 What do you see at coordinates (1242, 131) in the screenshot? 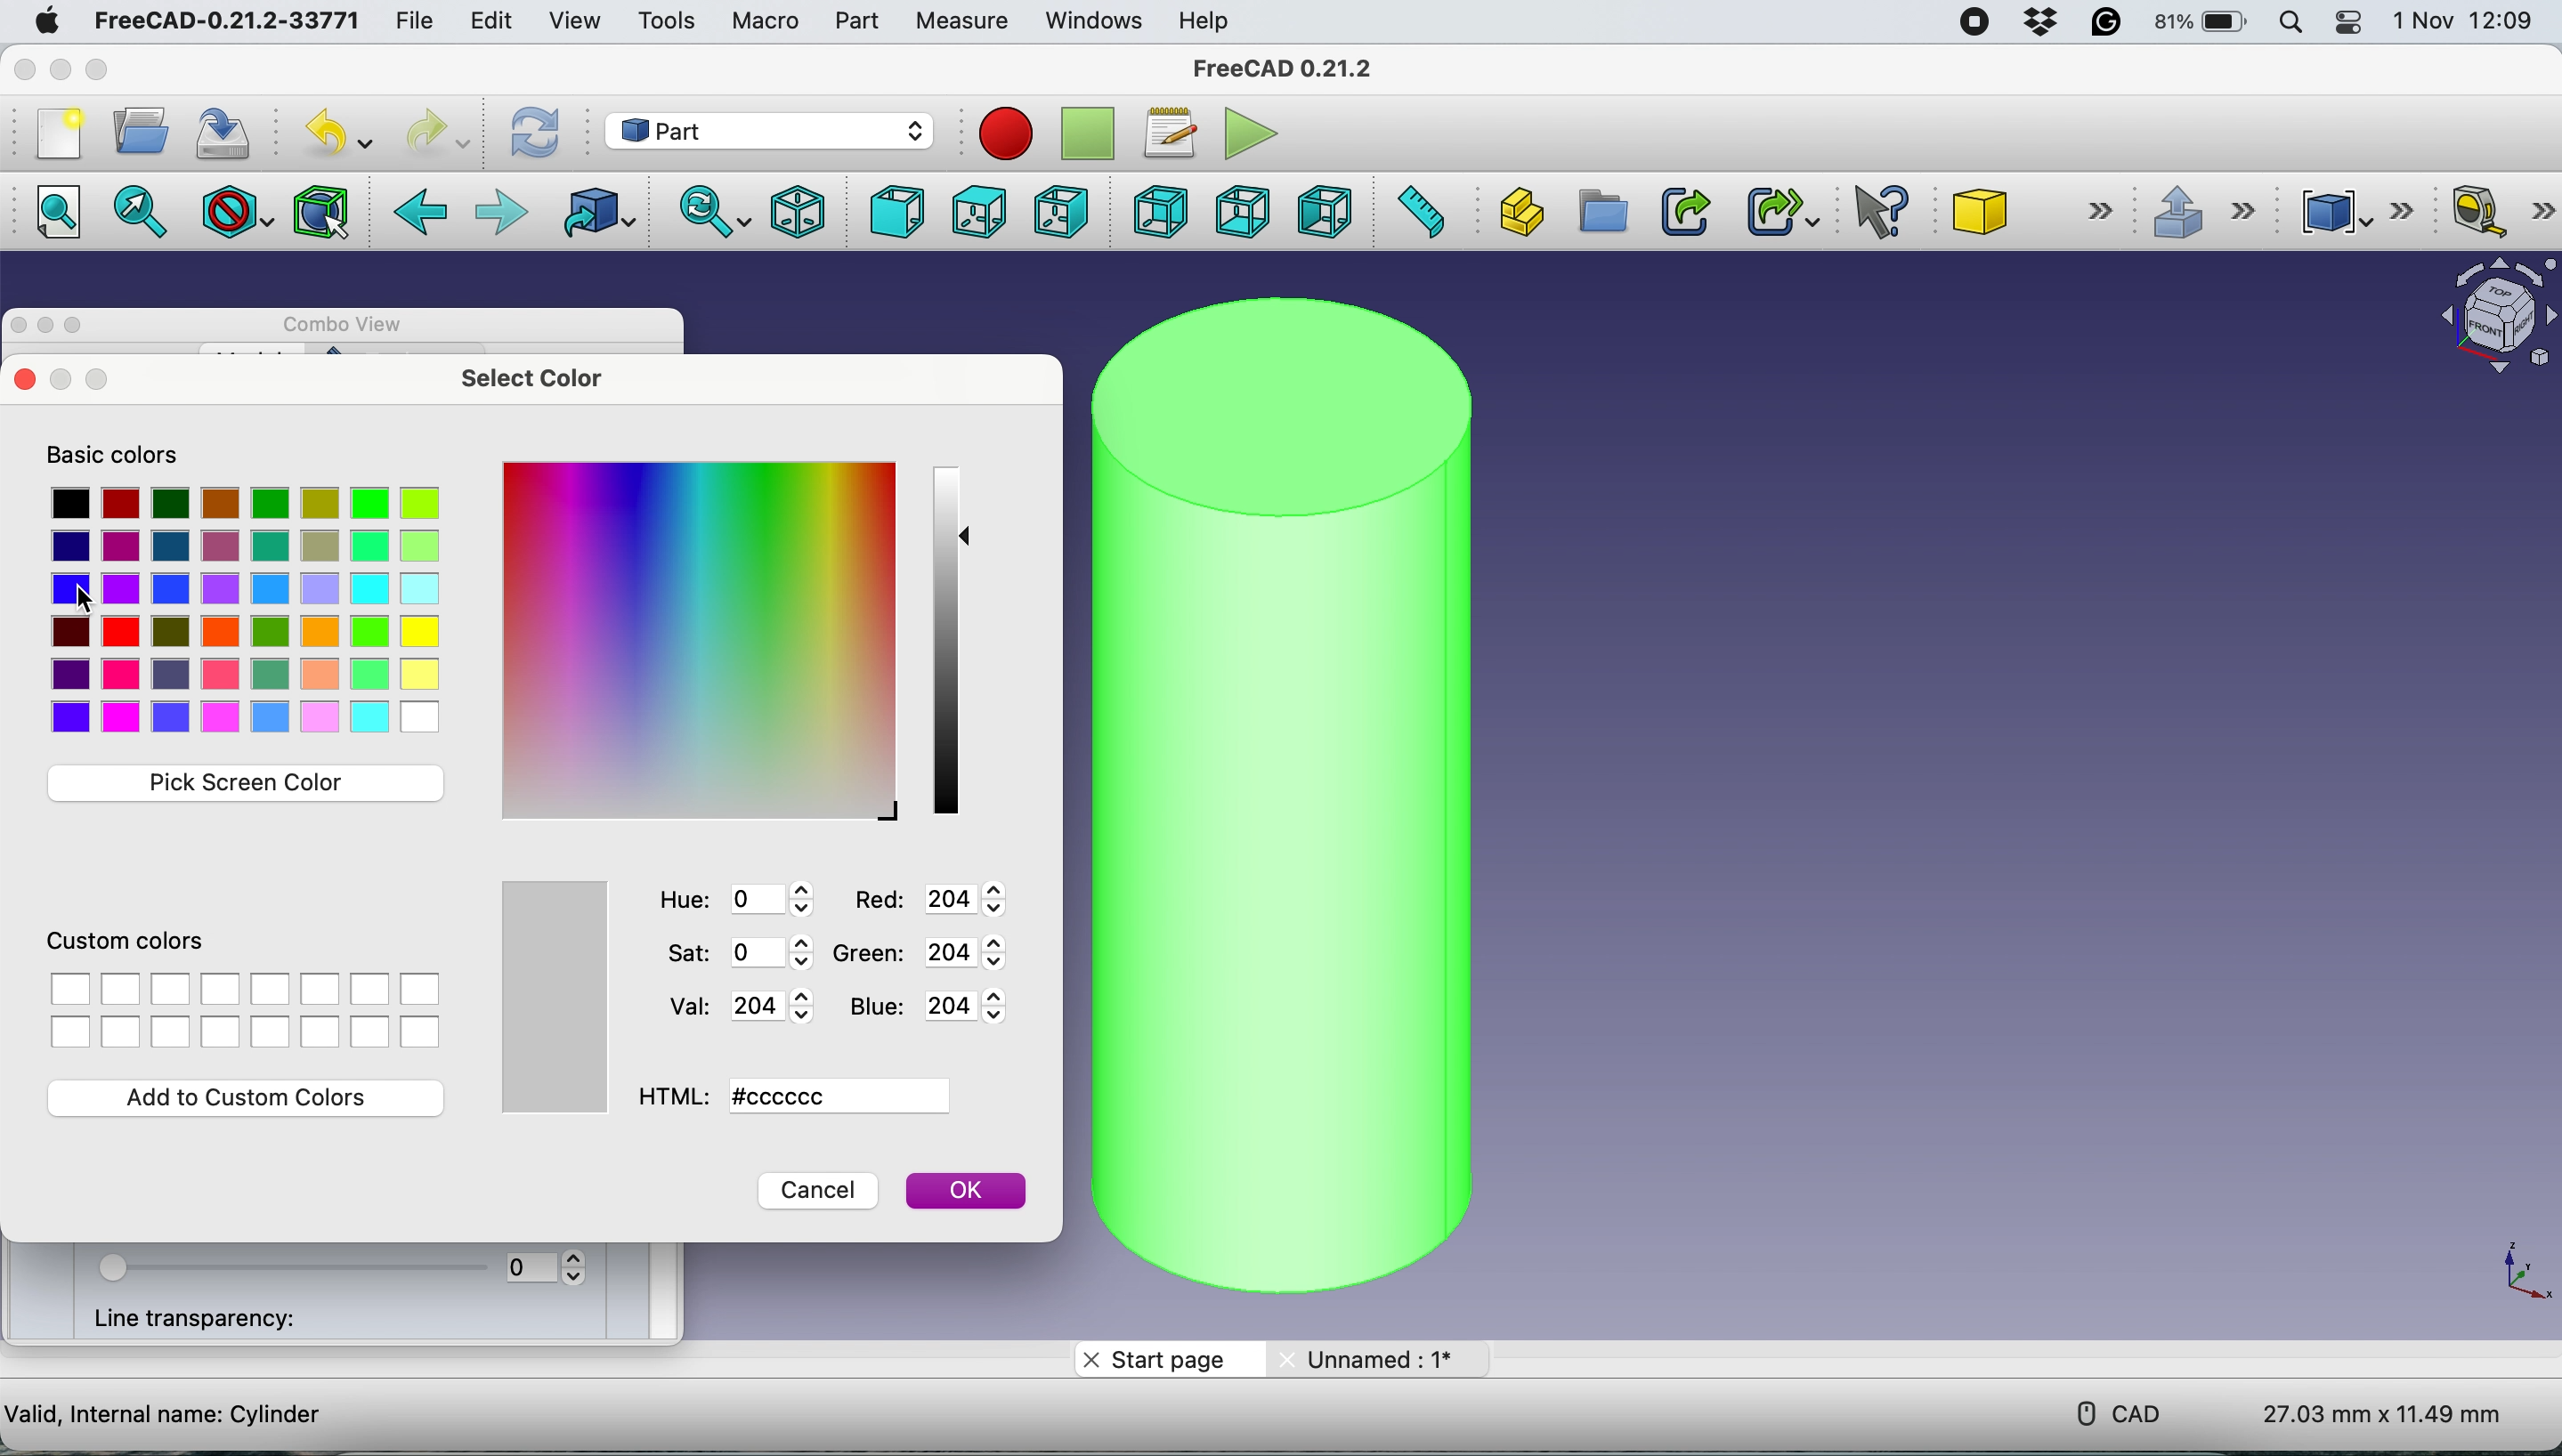
I see `execute macros` at bounding box center [1242, 131].